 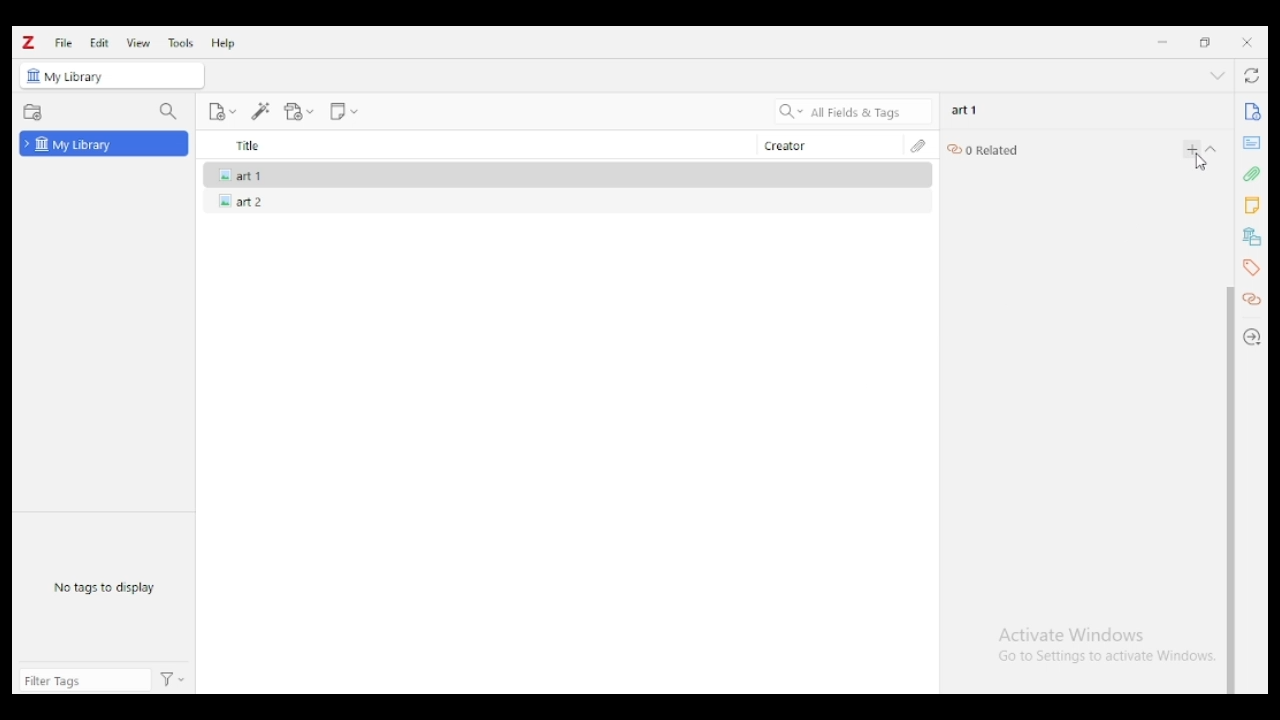 I want to click on attachments, so click(x=1251, y=173).